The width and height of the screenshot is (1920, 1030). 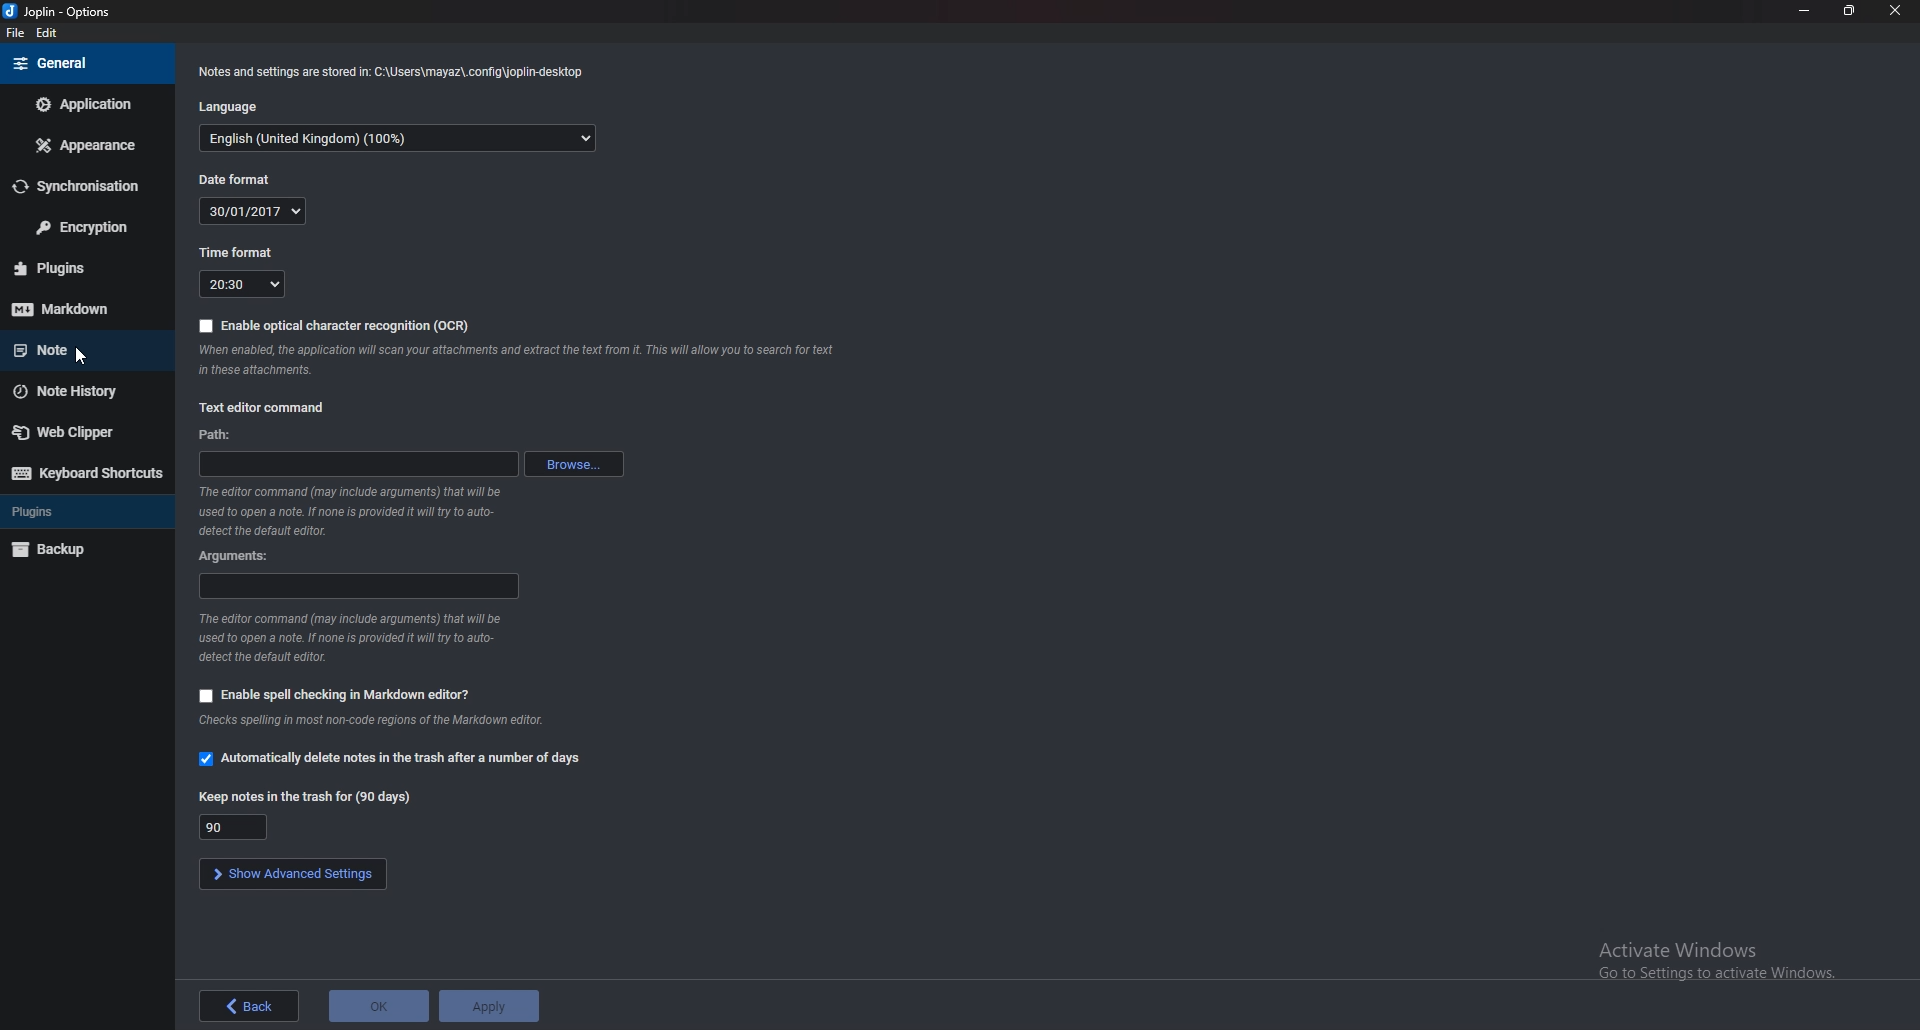 I want to click on Info, so click(x=392, y=71).